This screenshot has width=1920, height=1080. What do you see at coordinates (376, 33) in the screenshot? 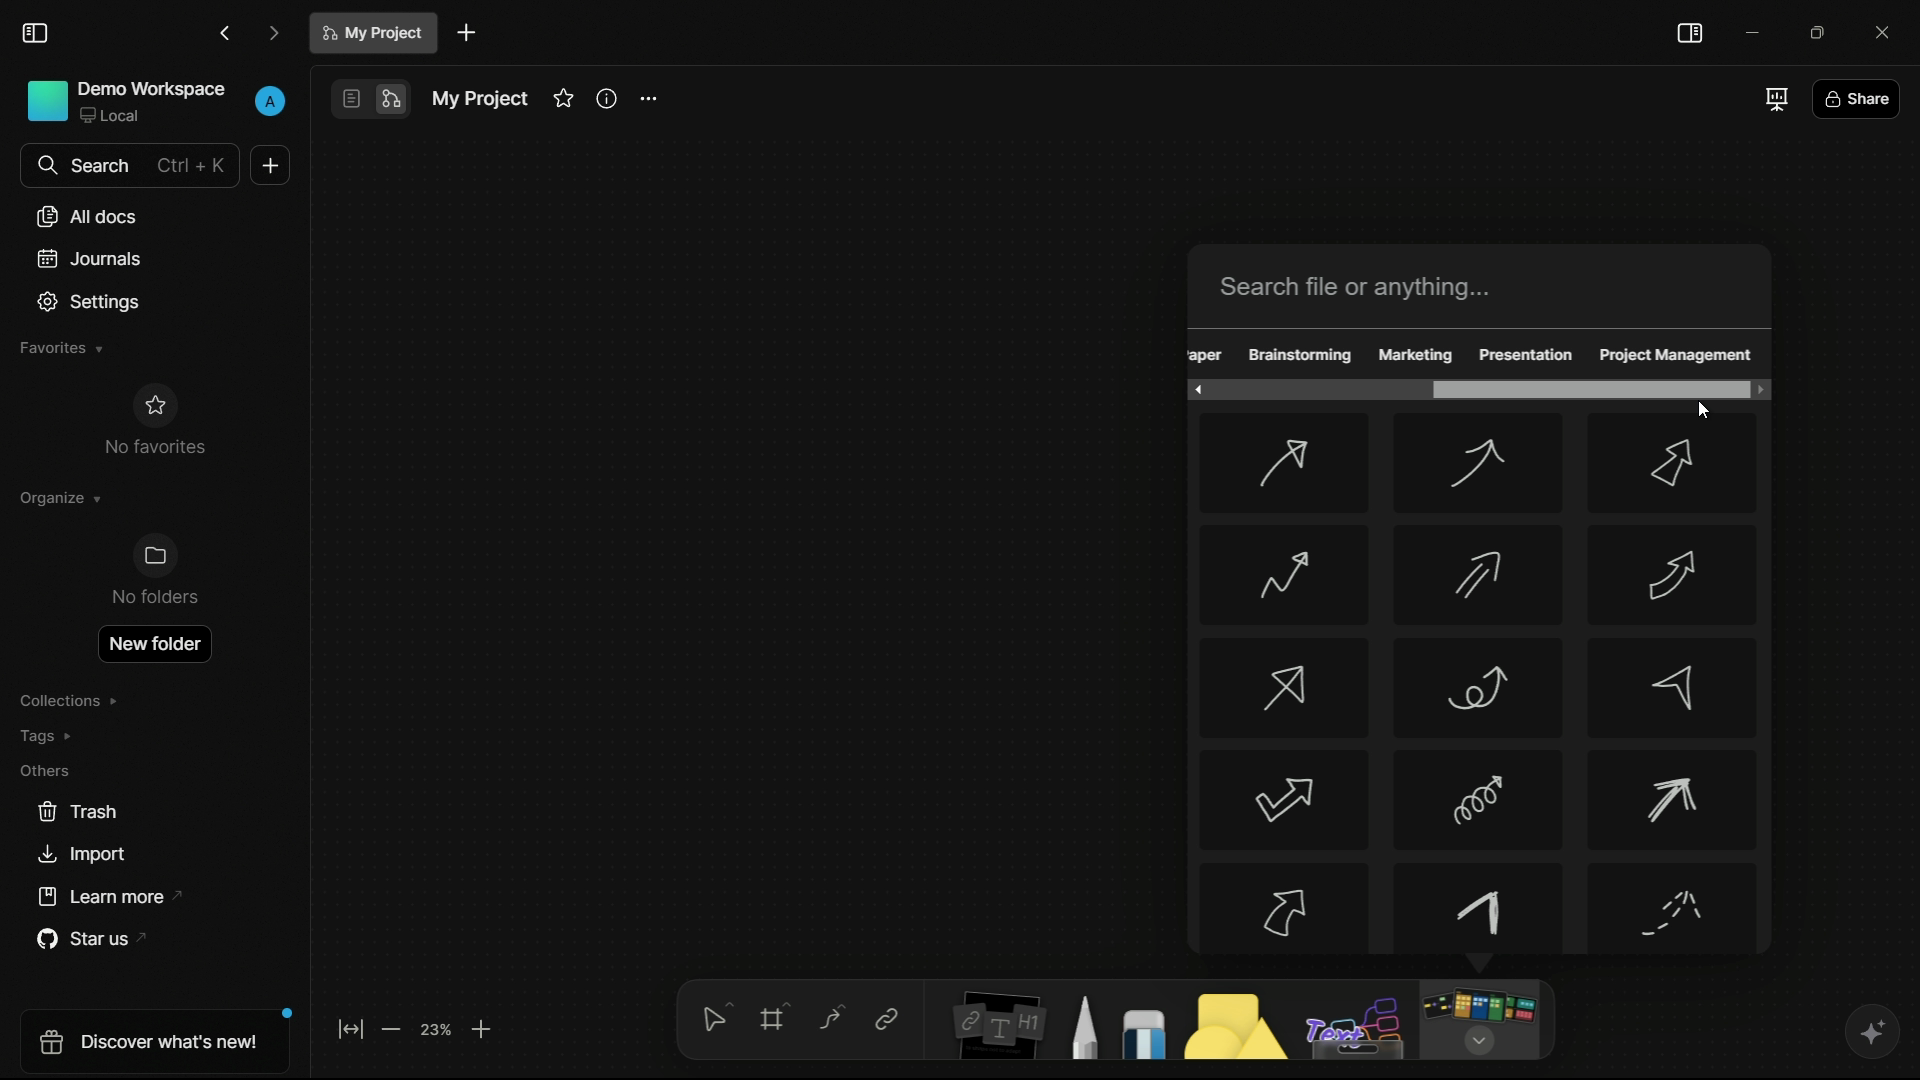
I see `document name` at bounding box center [376, 33].